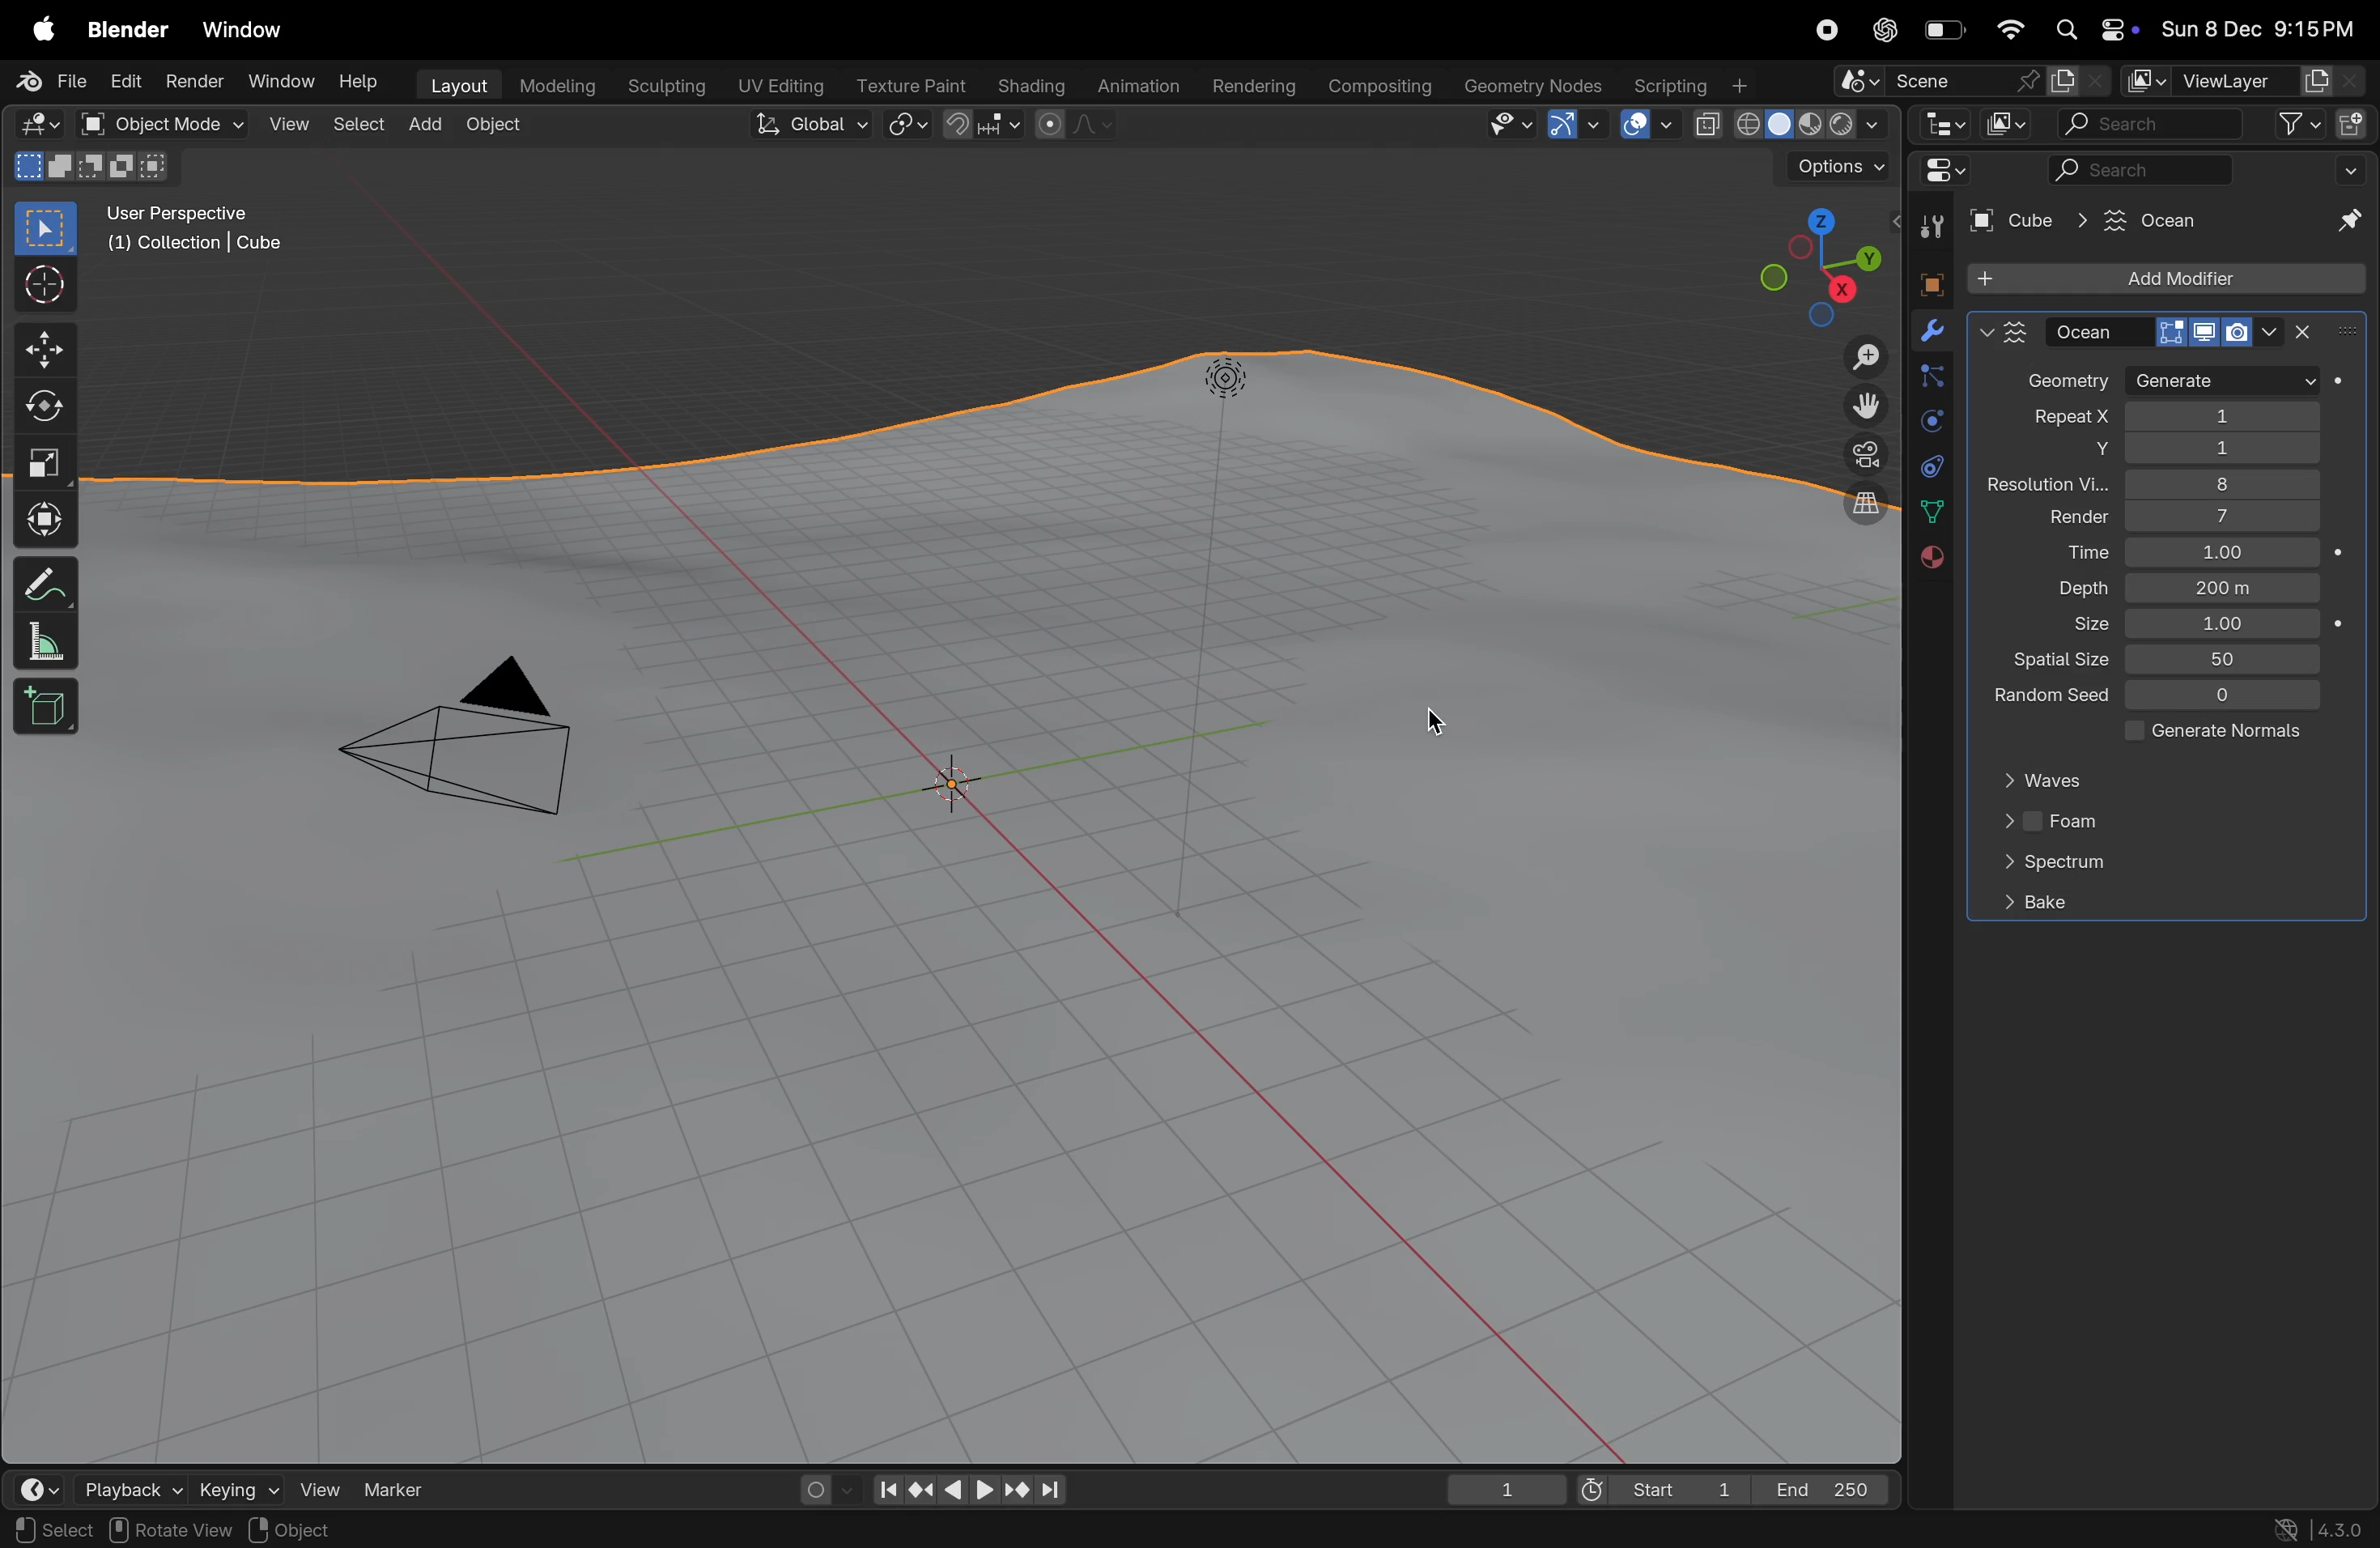 The width and height of the screenshot is (2380, 1548). Describe the element at coordinates (819, 1485) in the screenshot. I see `auto keying` at that location.